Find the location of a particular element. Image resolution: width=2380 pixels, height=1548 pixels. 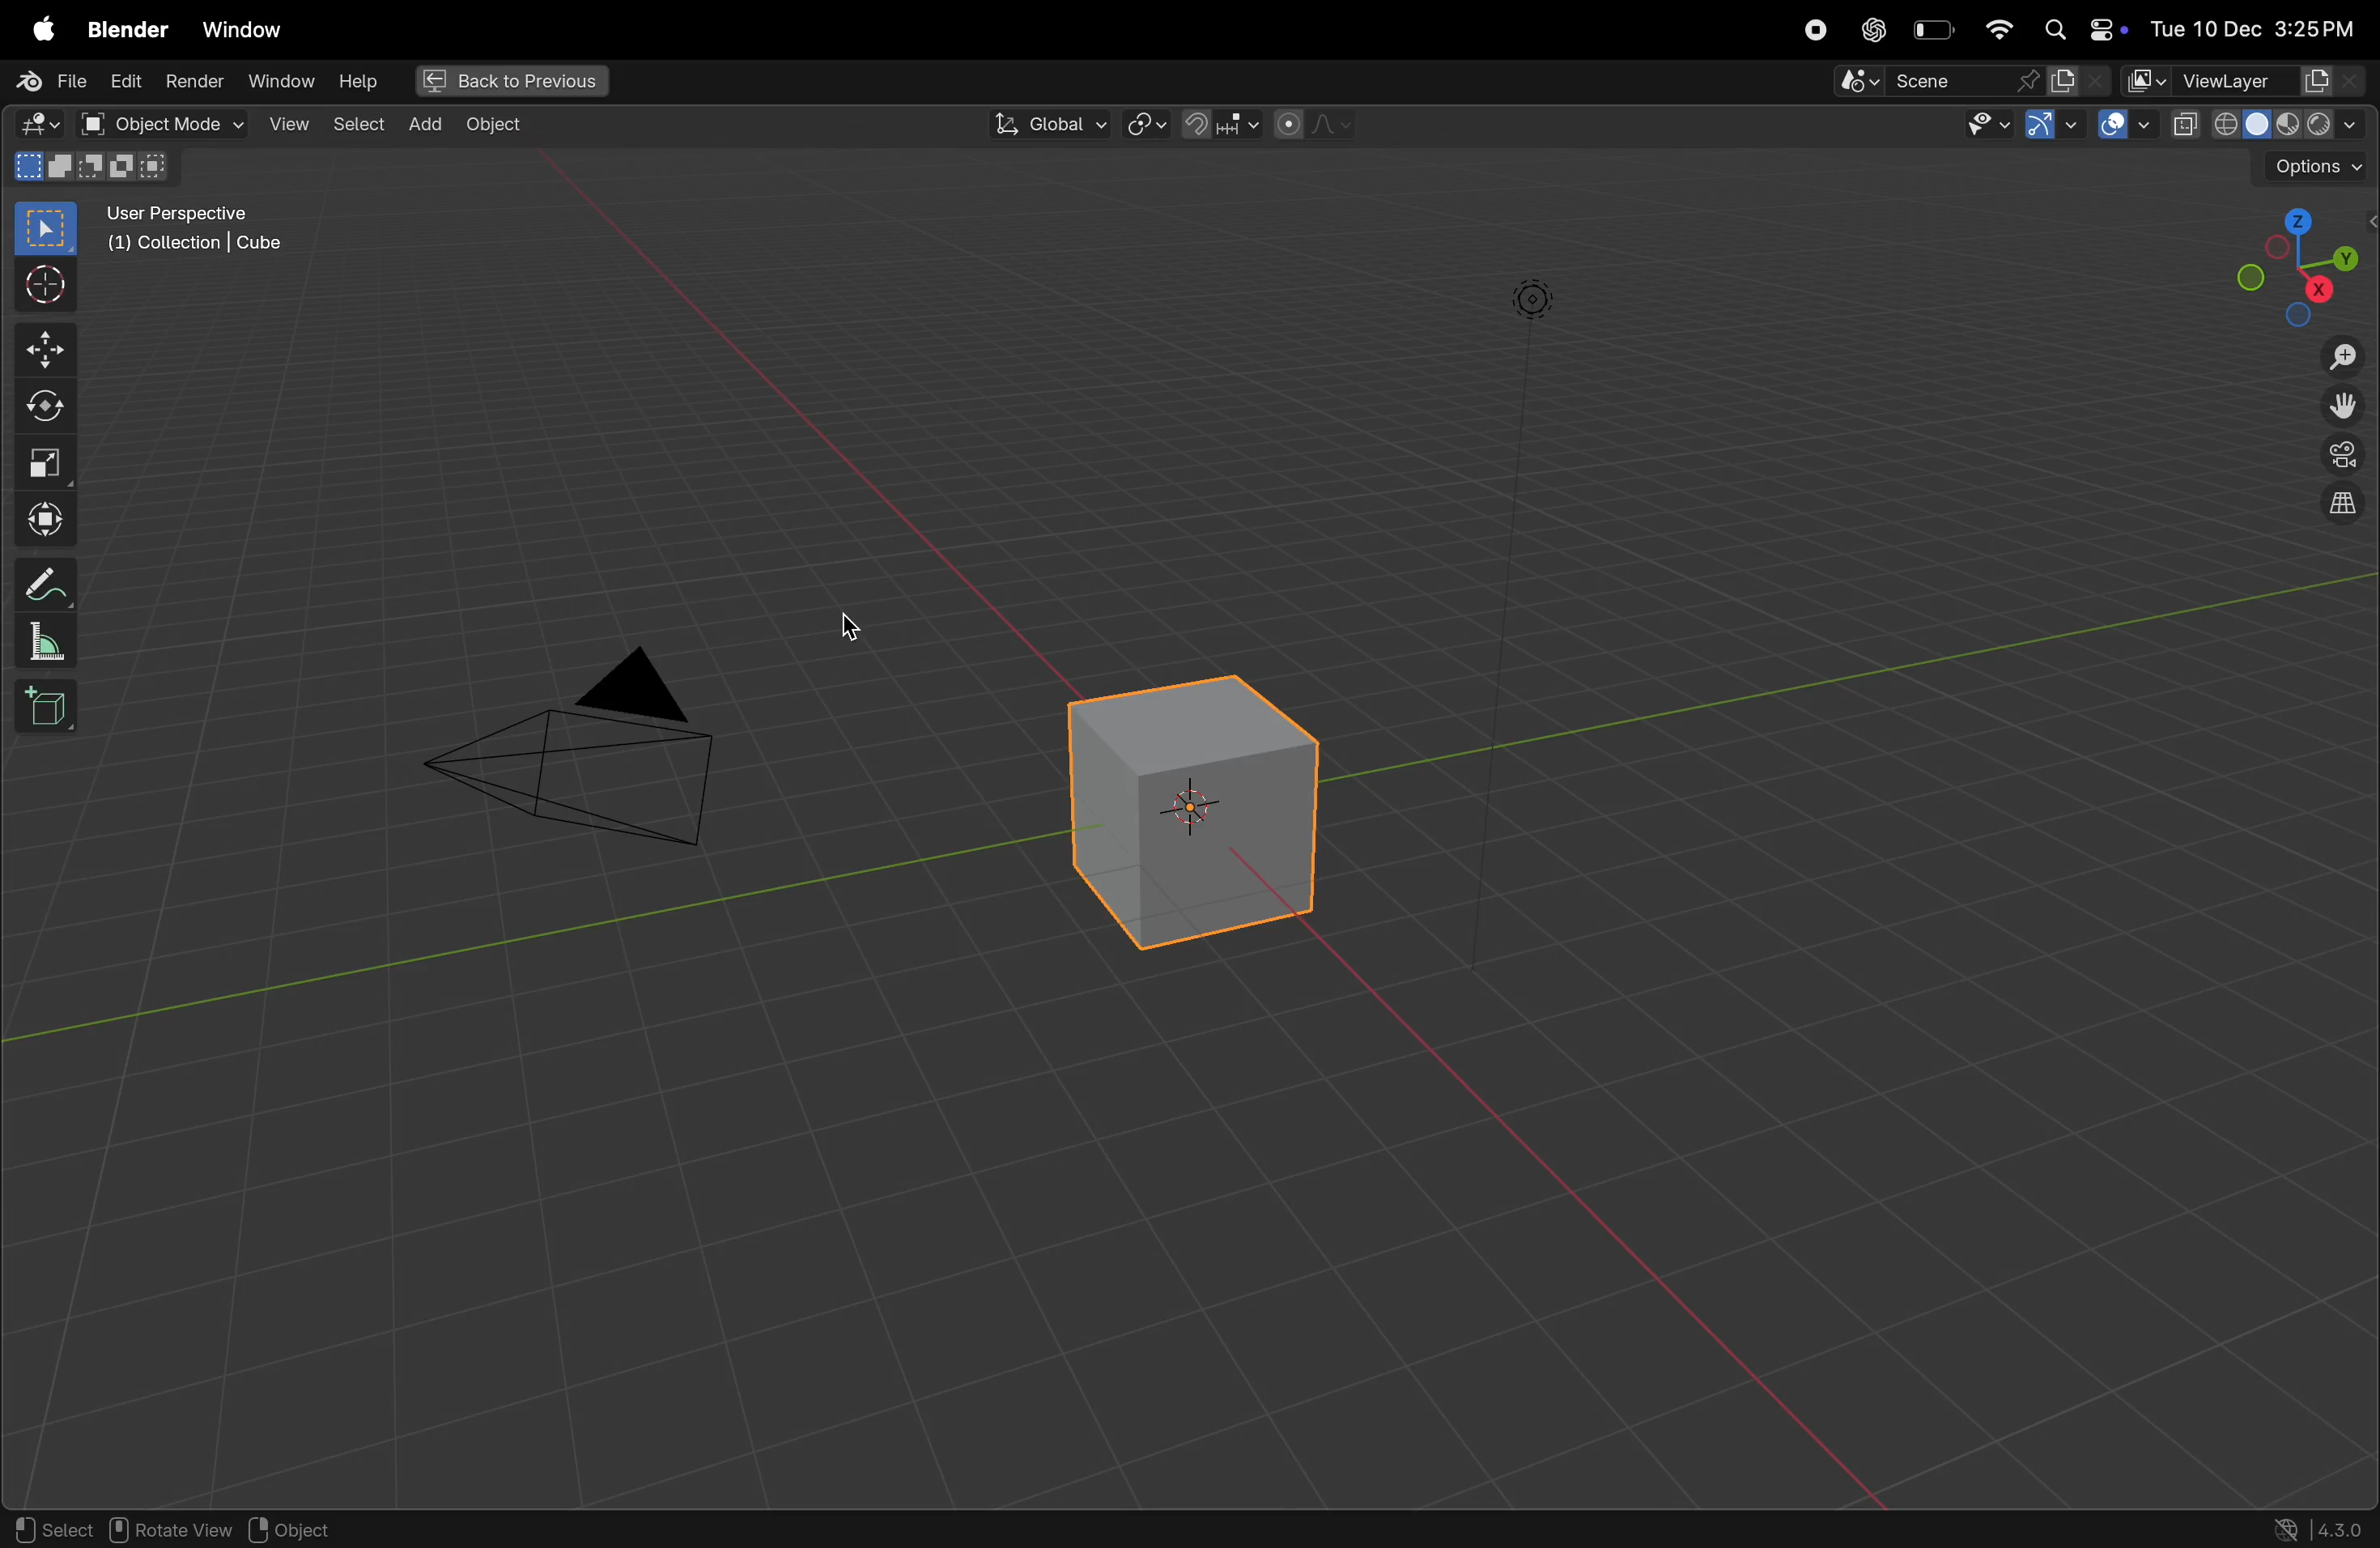

toggle camera is located at coordinates (2340, 456).